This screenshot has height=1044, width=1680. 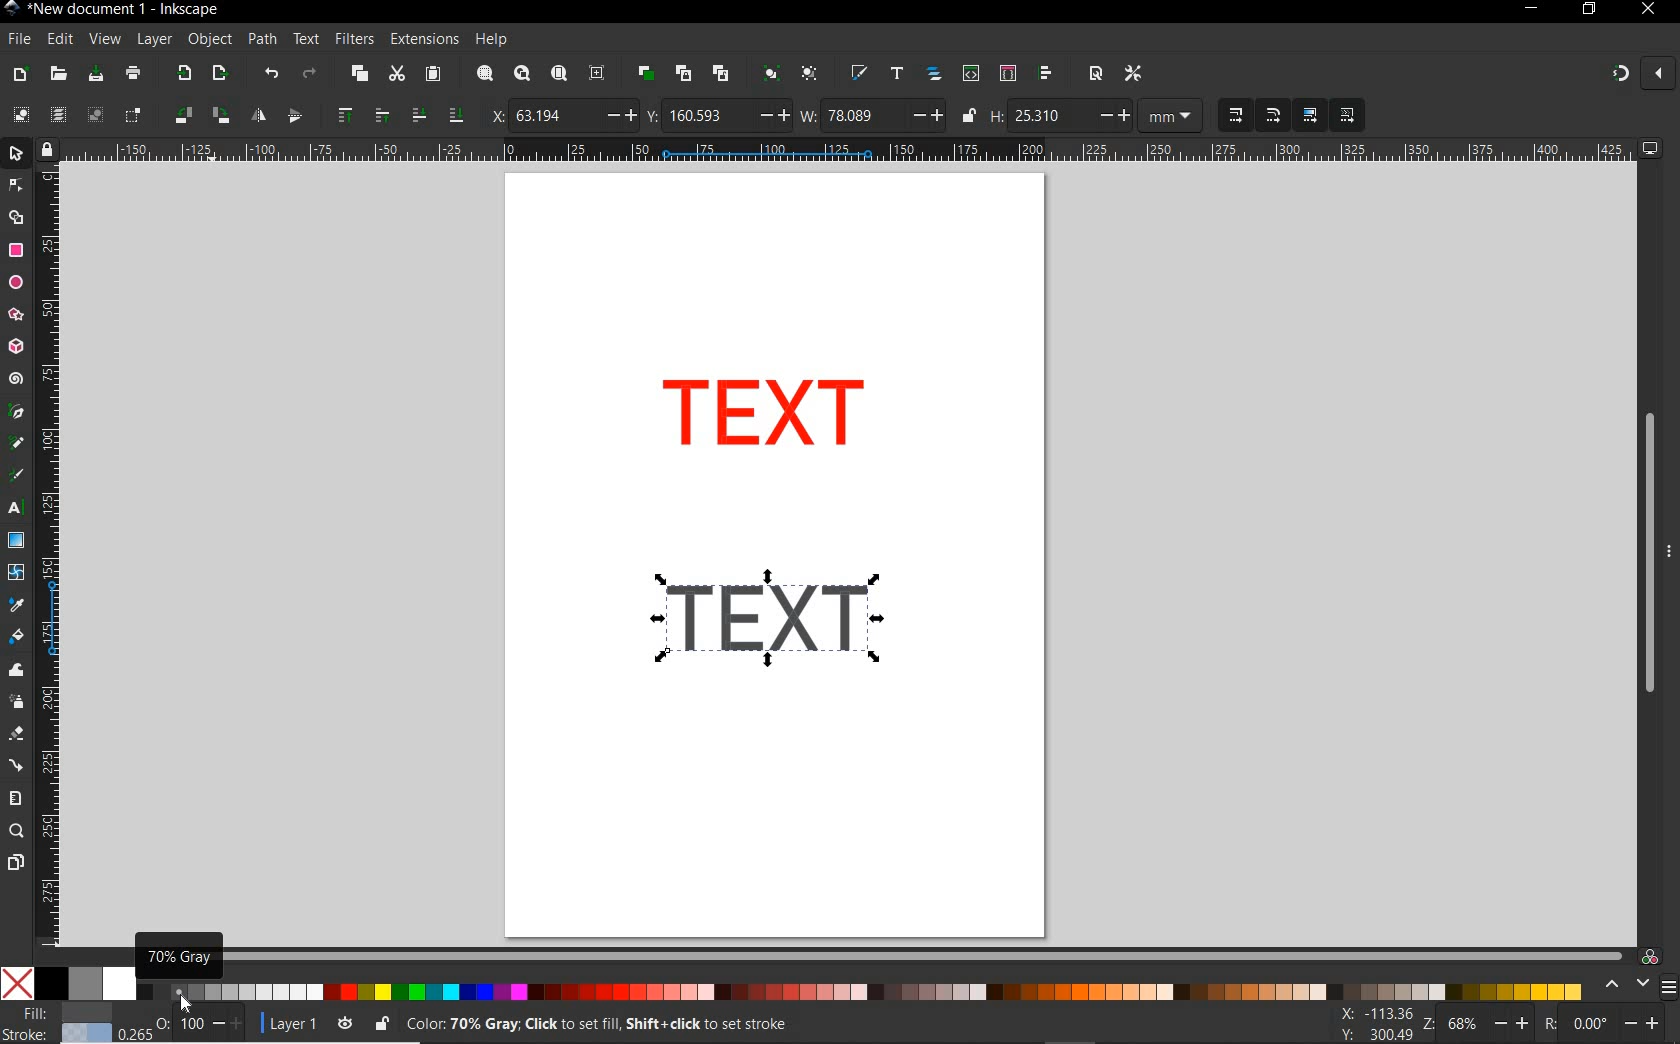 I want to click on filters, so click(x=354, y=39).